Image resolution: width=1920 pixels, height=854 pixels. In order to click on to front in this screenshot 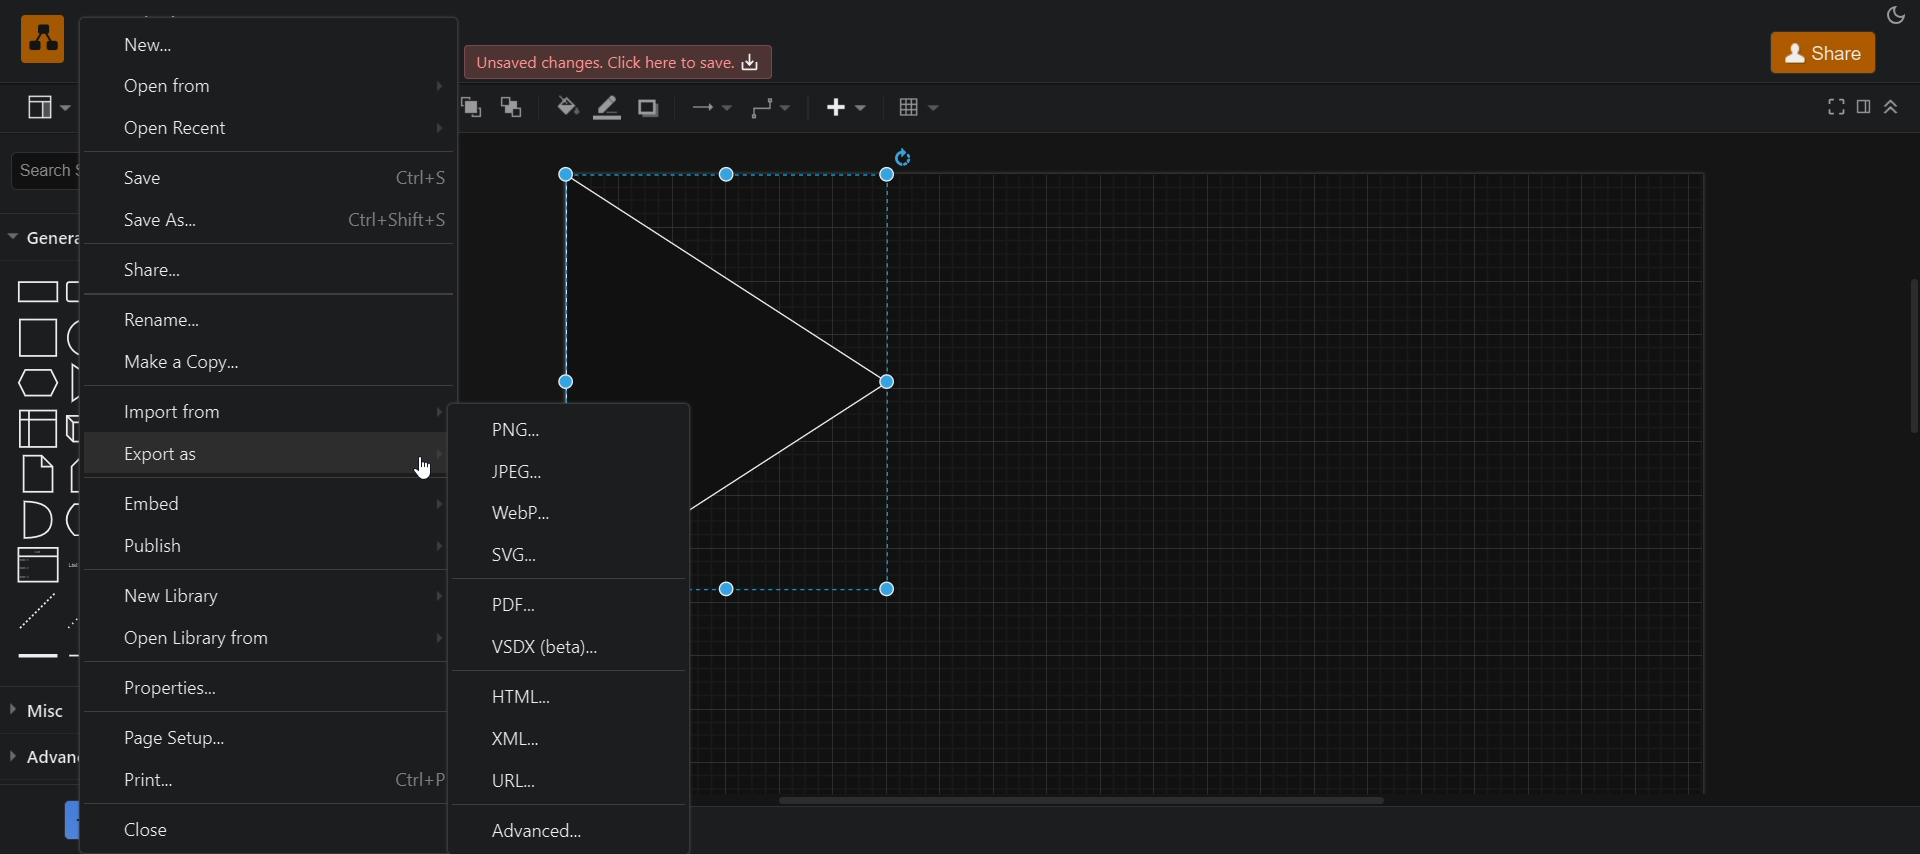, I will do `click(472, 105)`.